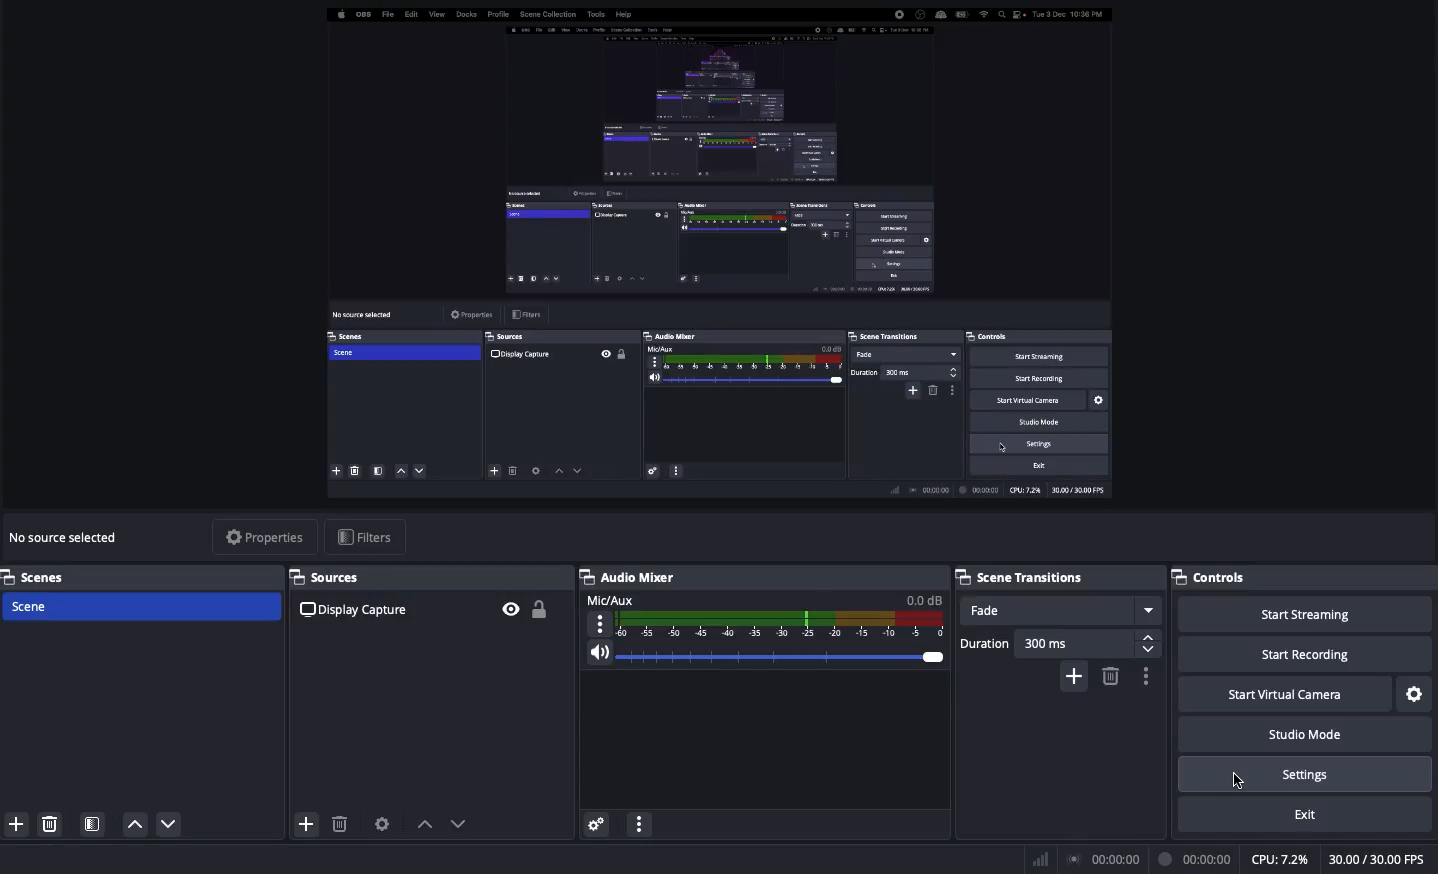  What do you see at coordinates (307, 823) in the screenshot?
I see `Add` at bounding box center [307, 823].